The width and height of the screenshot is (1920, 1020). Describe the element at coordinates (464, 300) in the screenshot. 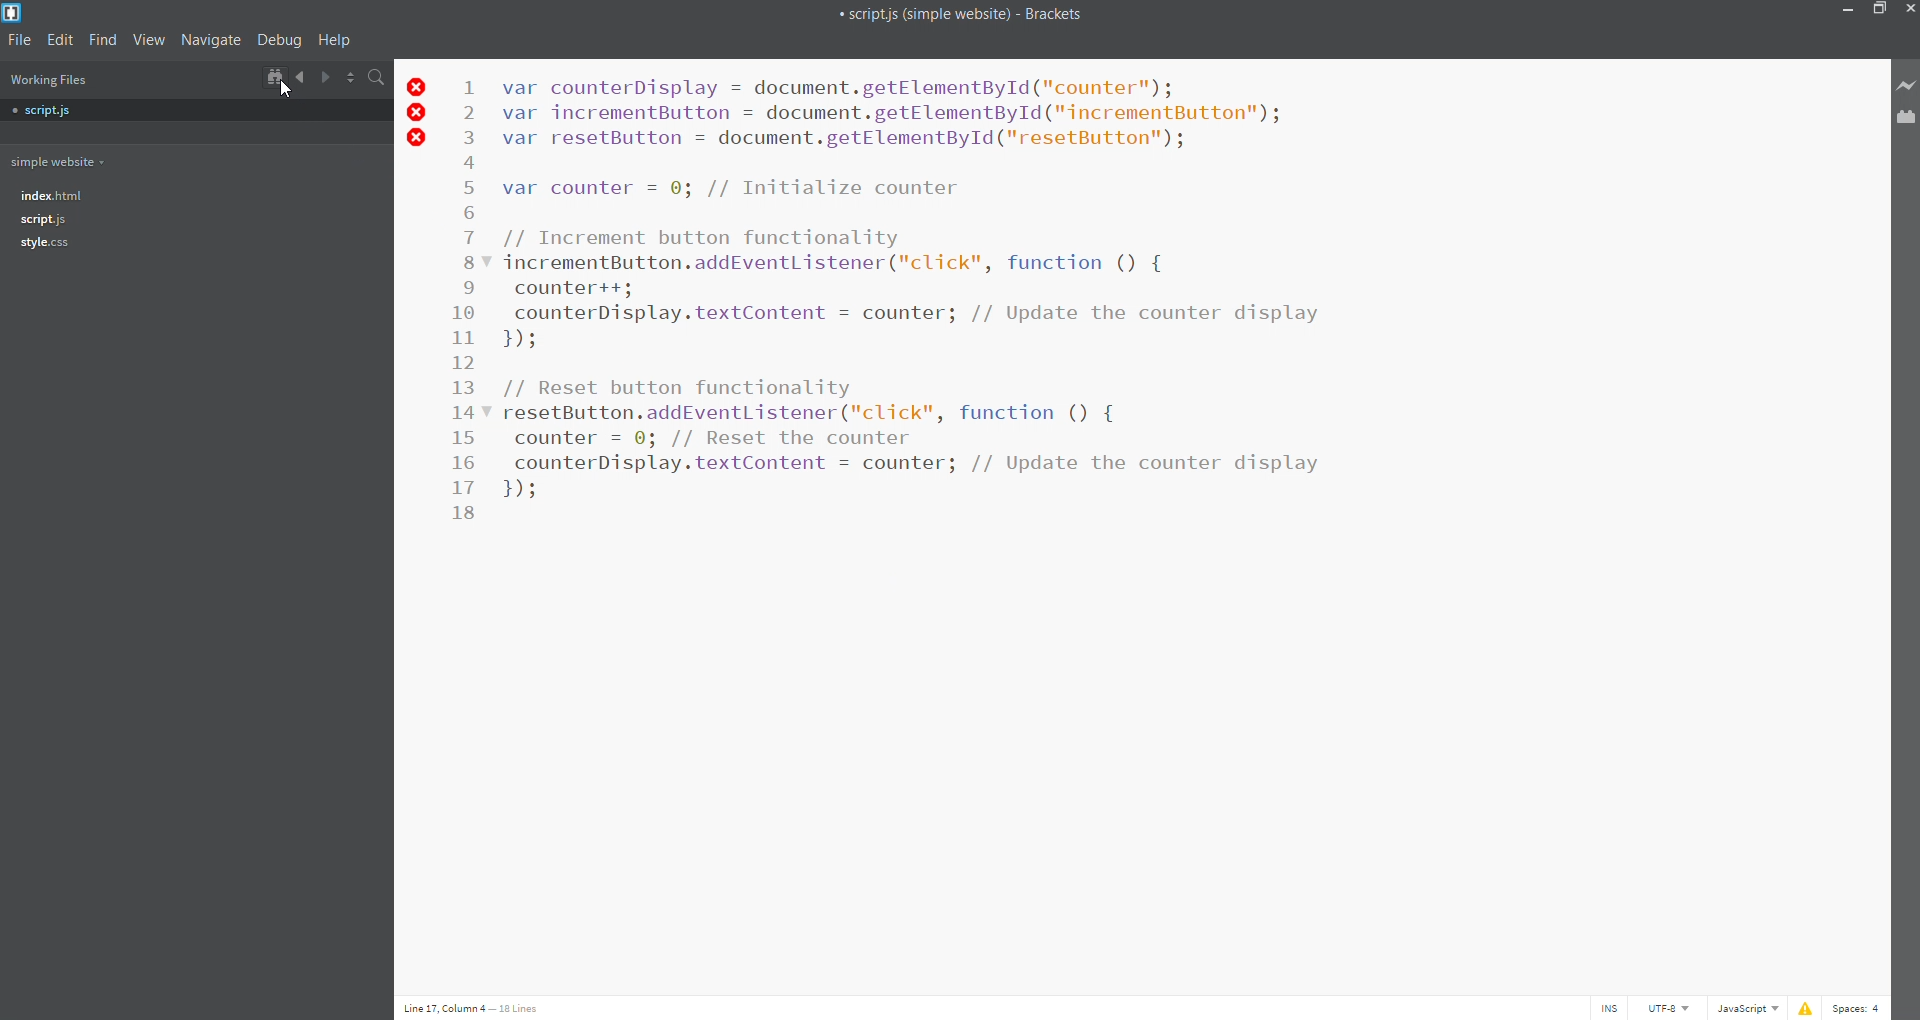

I see `line number` at that location.